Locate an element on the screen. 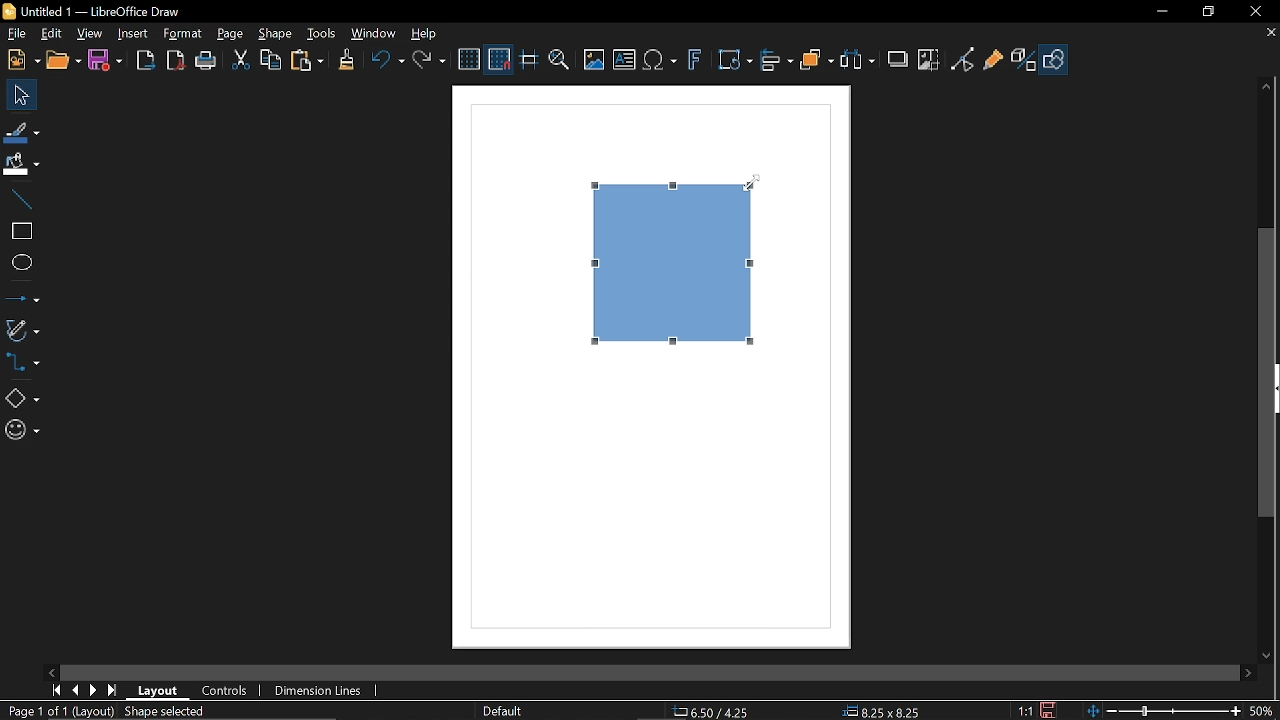 The image size is (1280, 720). Curves and polygons is located at coordinates (22, 330).